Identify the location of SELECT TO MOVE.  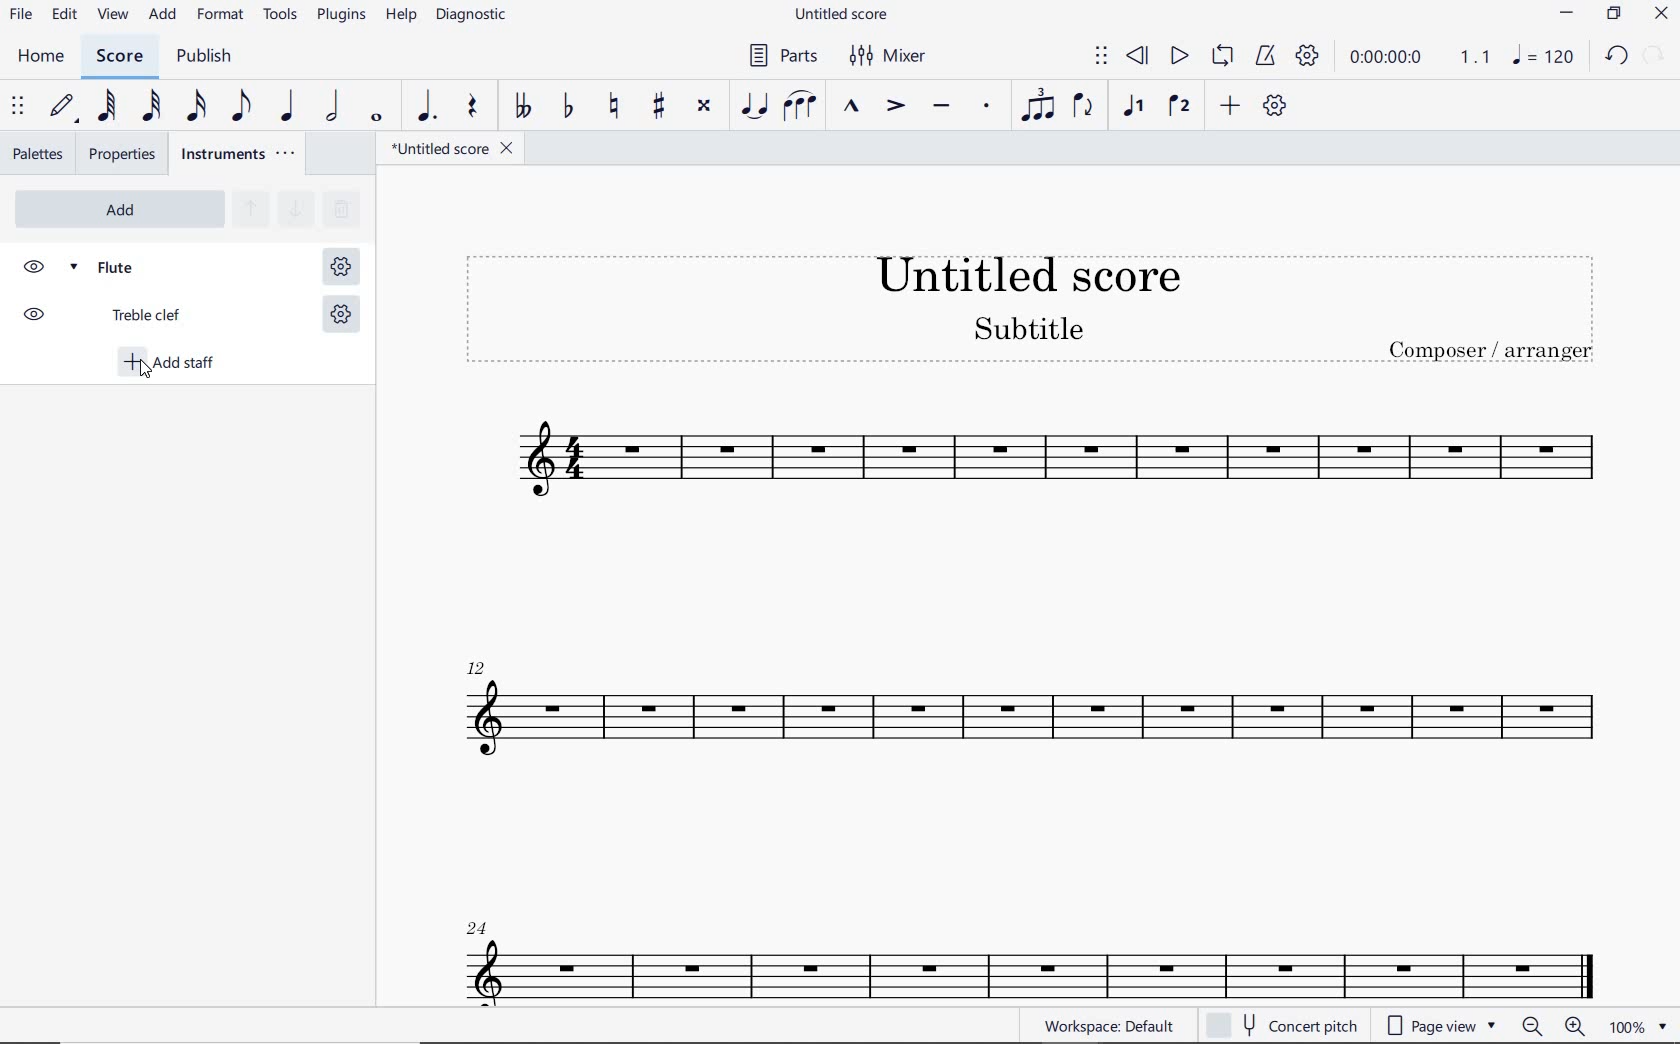
(1100, 56).